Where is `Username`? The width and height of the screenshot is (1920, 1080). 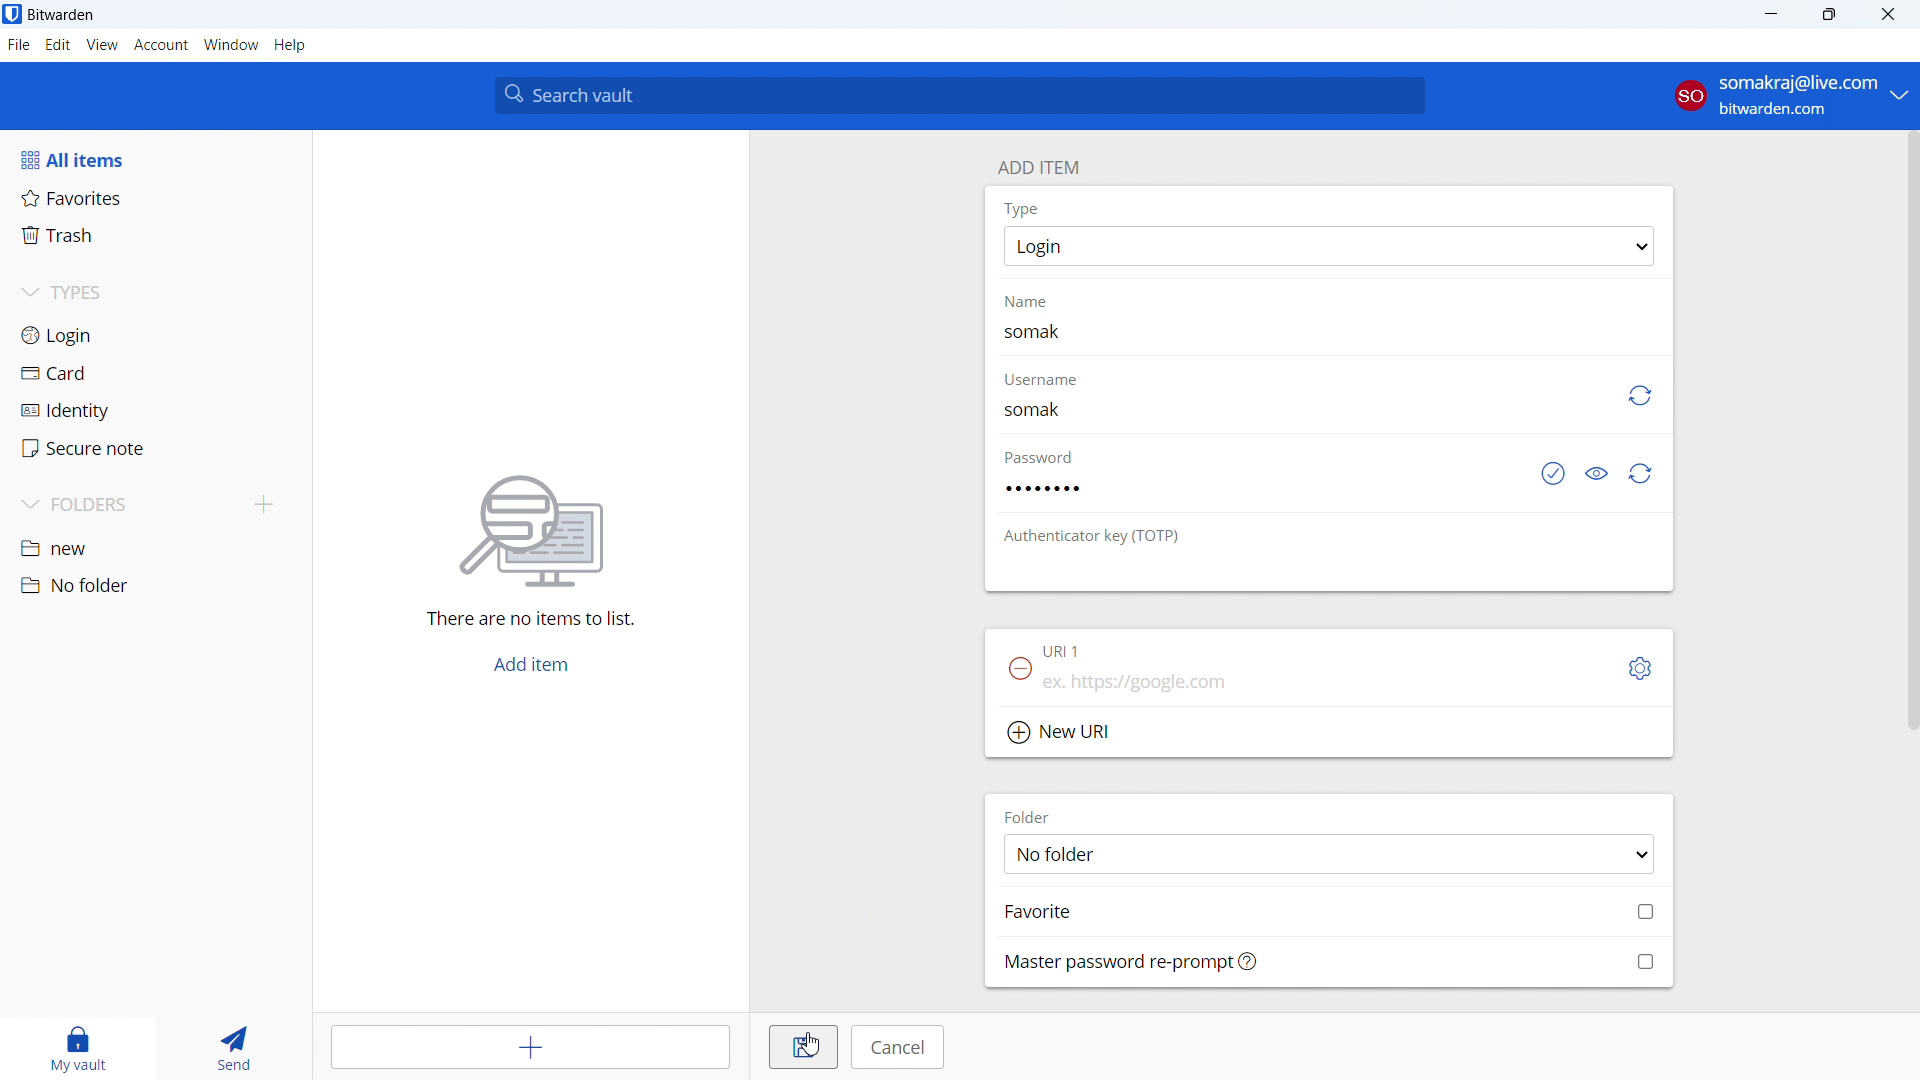 Username is located at coordinates (1040, 380).